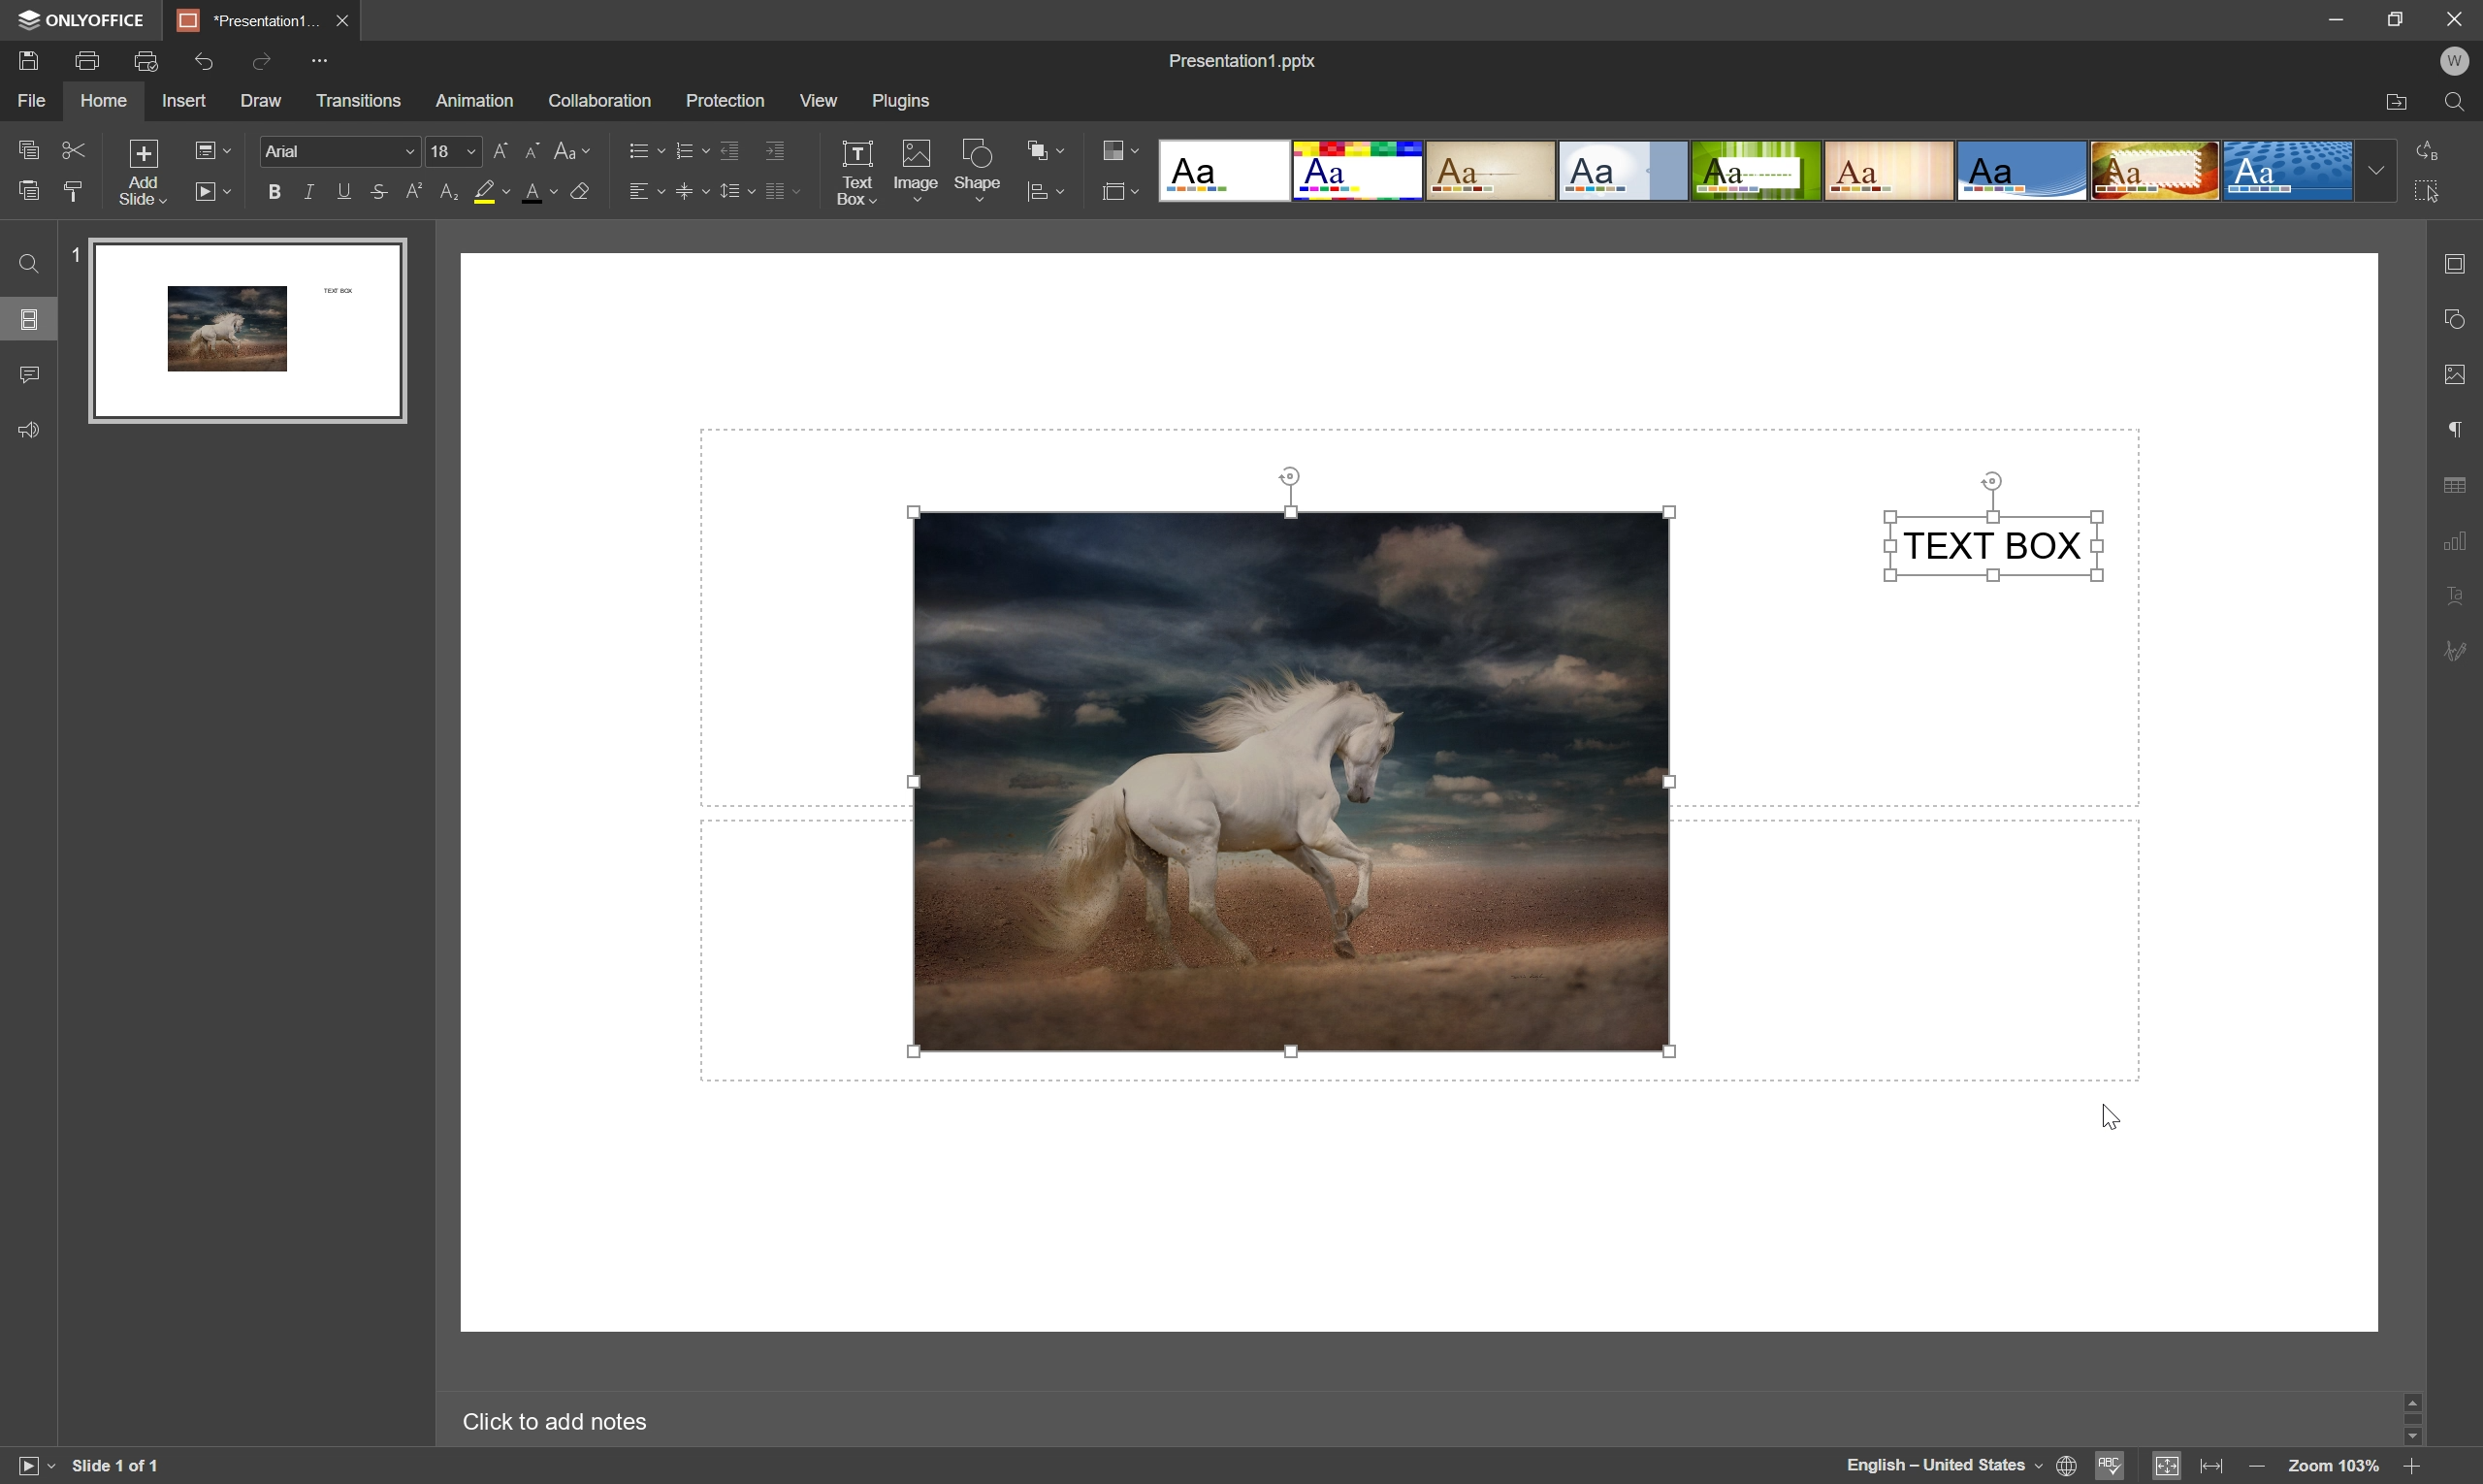  Describe the element at coordinates (492, 190) in the screenshot. I see `background color` at that location.